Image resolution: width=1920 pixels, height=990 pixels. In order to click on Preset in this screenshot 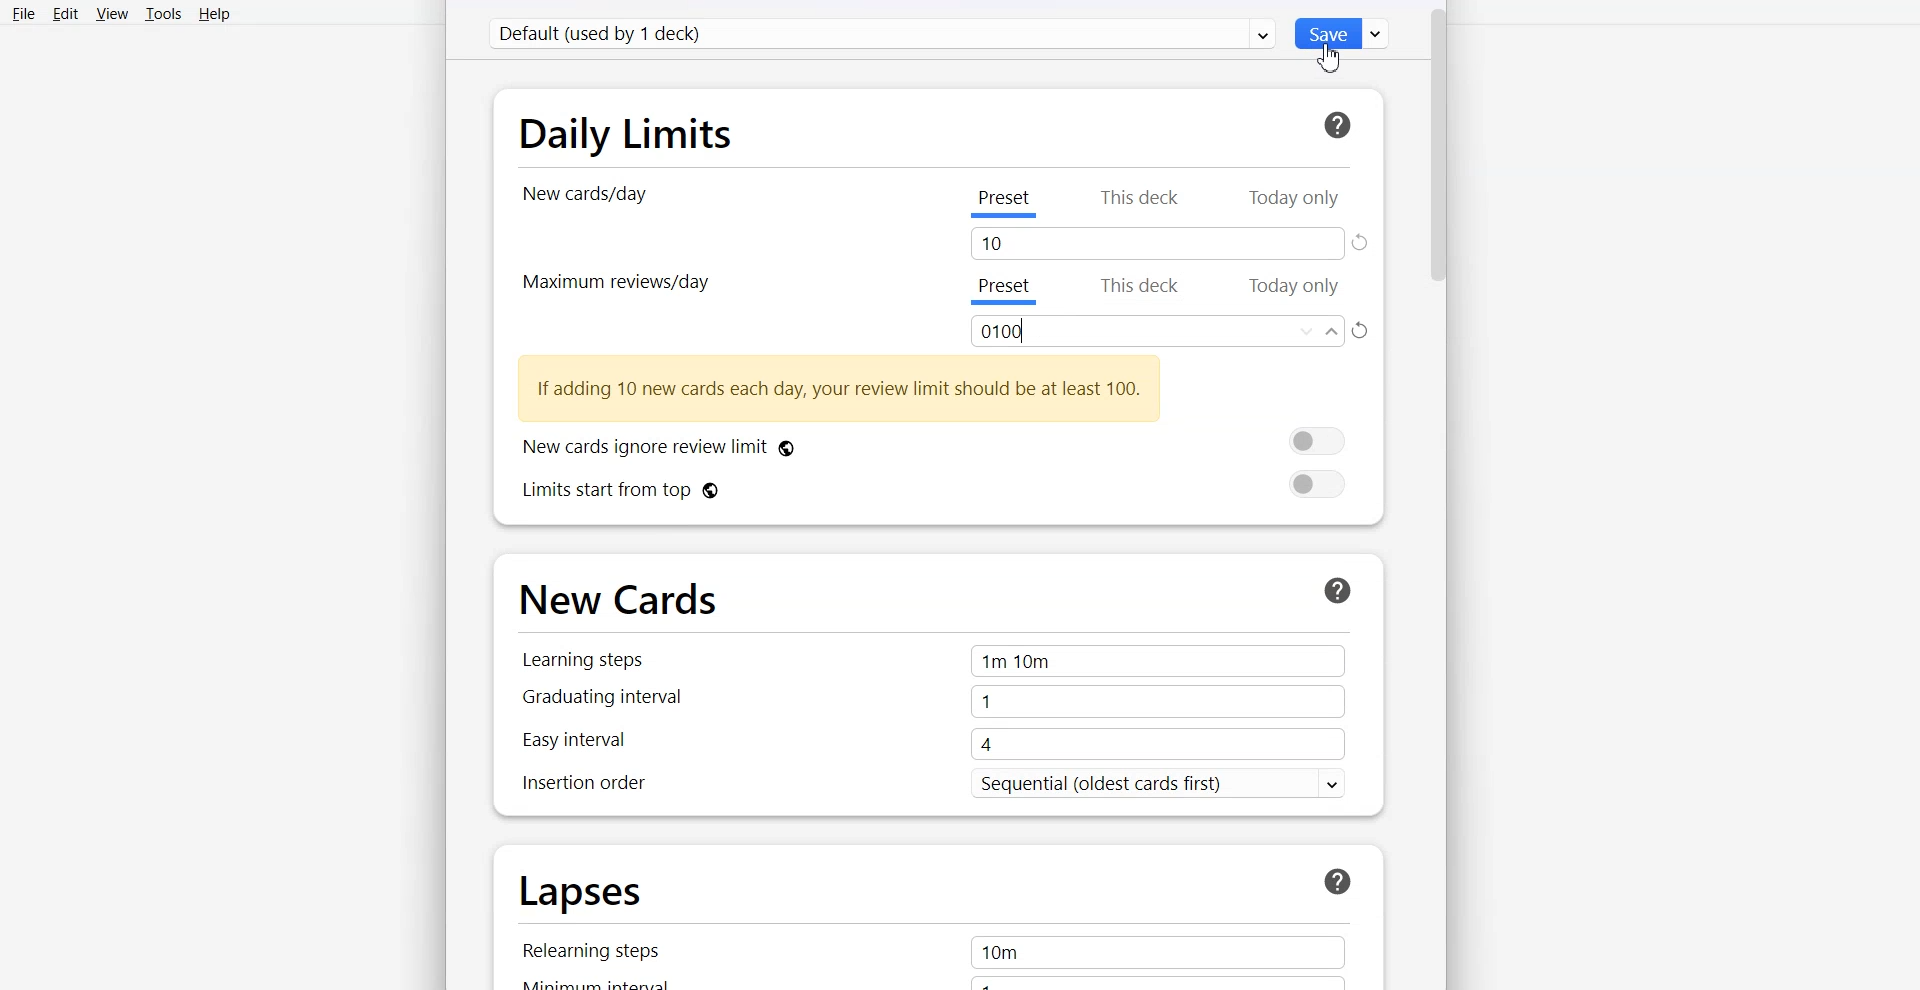, I will do `click(1003, 205)`.